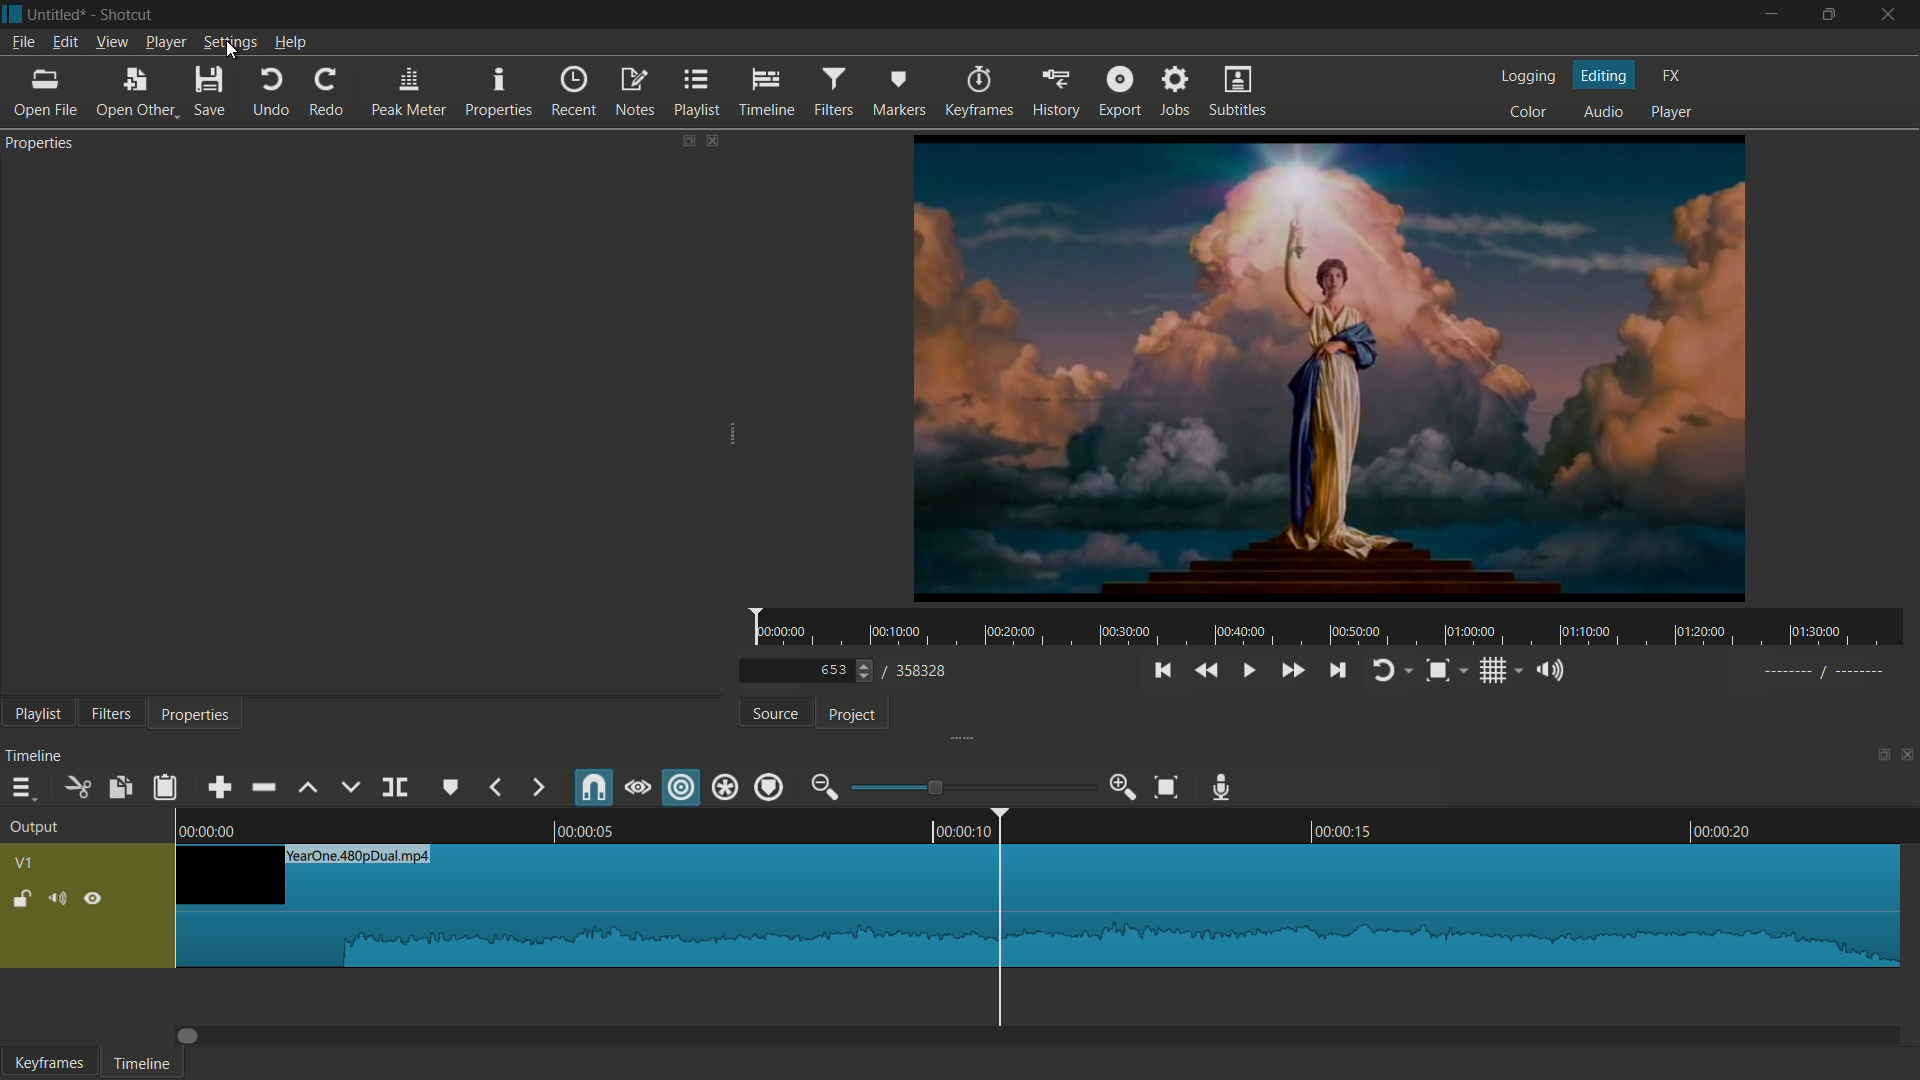  What do you see at coordinates (593, 788) in the screenshot?
I see `snap` at bounding box center [593, 788].